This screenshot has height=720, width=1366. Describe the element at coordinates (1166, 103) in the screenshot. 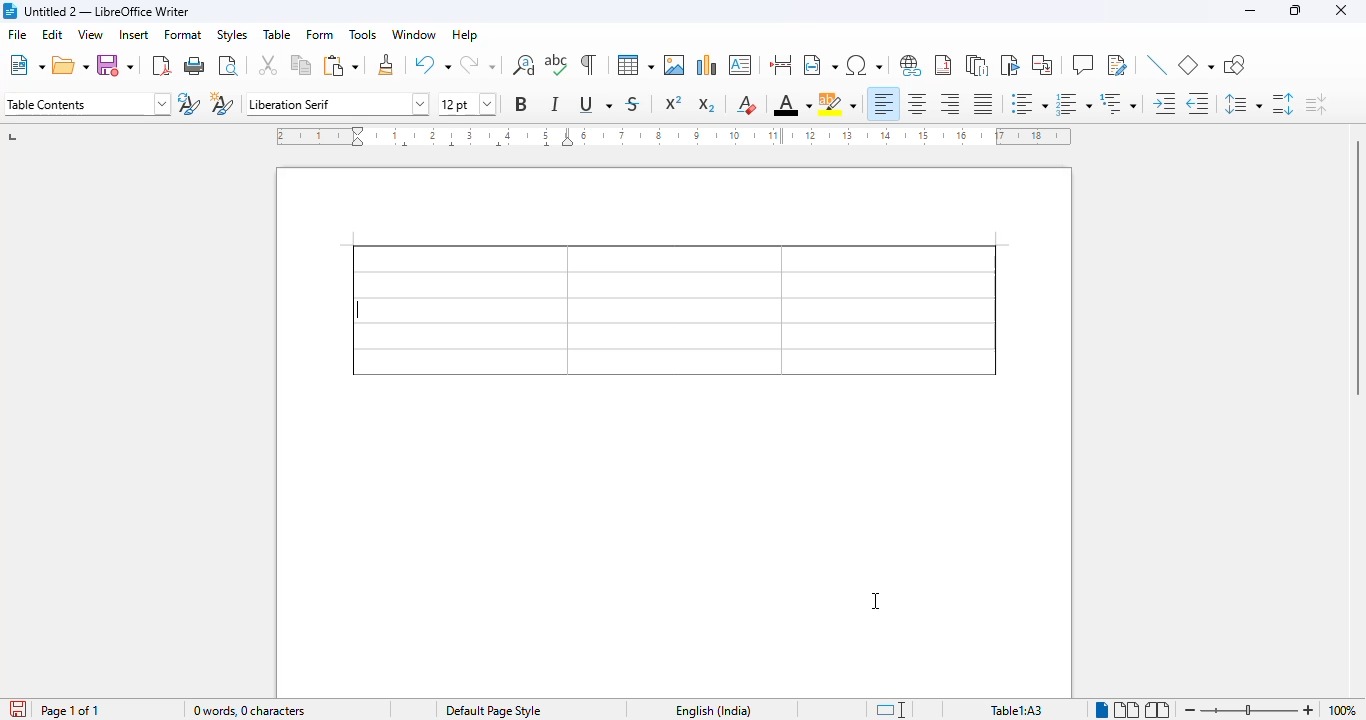

I see `increase indent` at that location.